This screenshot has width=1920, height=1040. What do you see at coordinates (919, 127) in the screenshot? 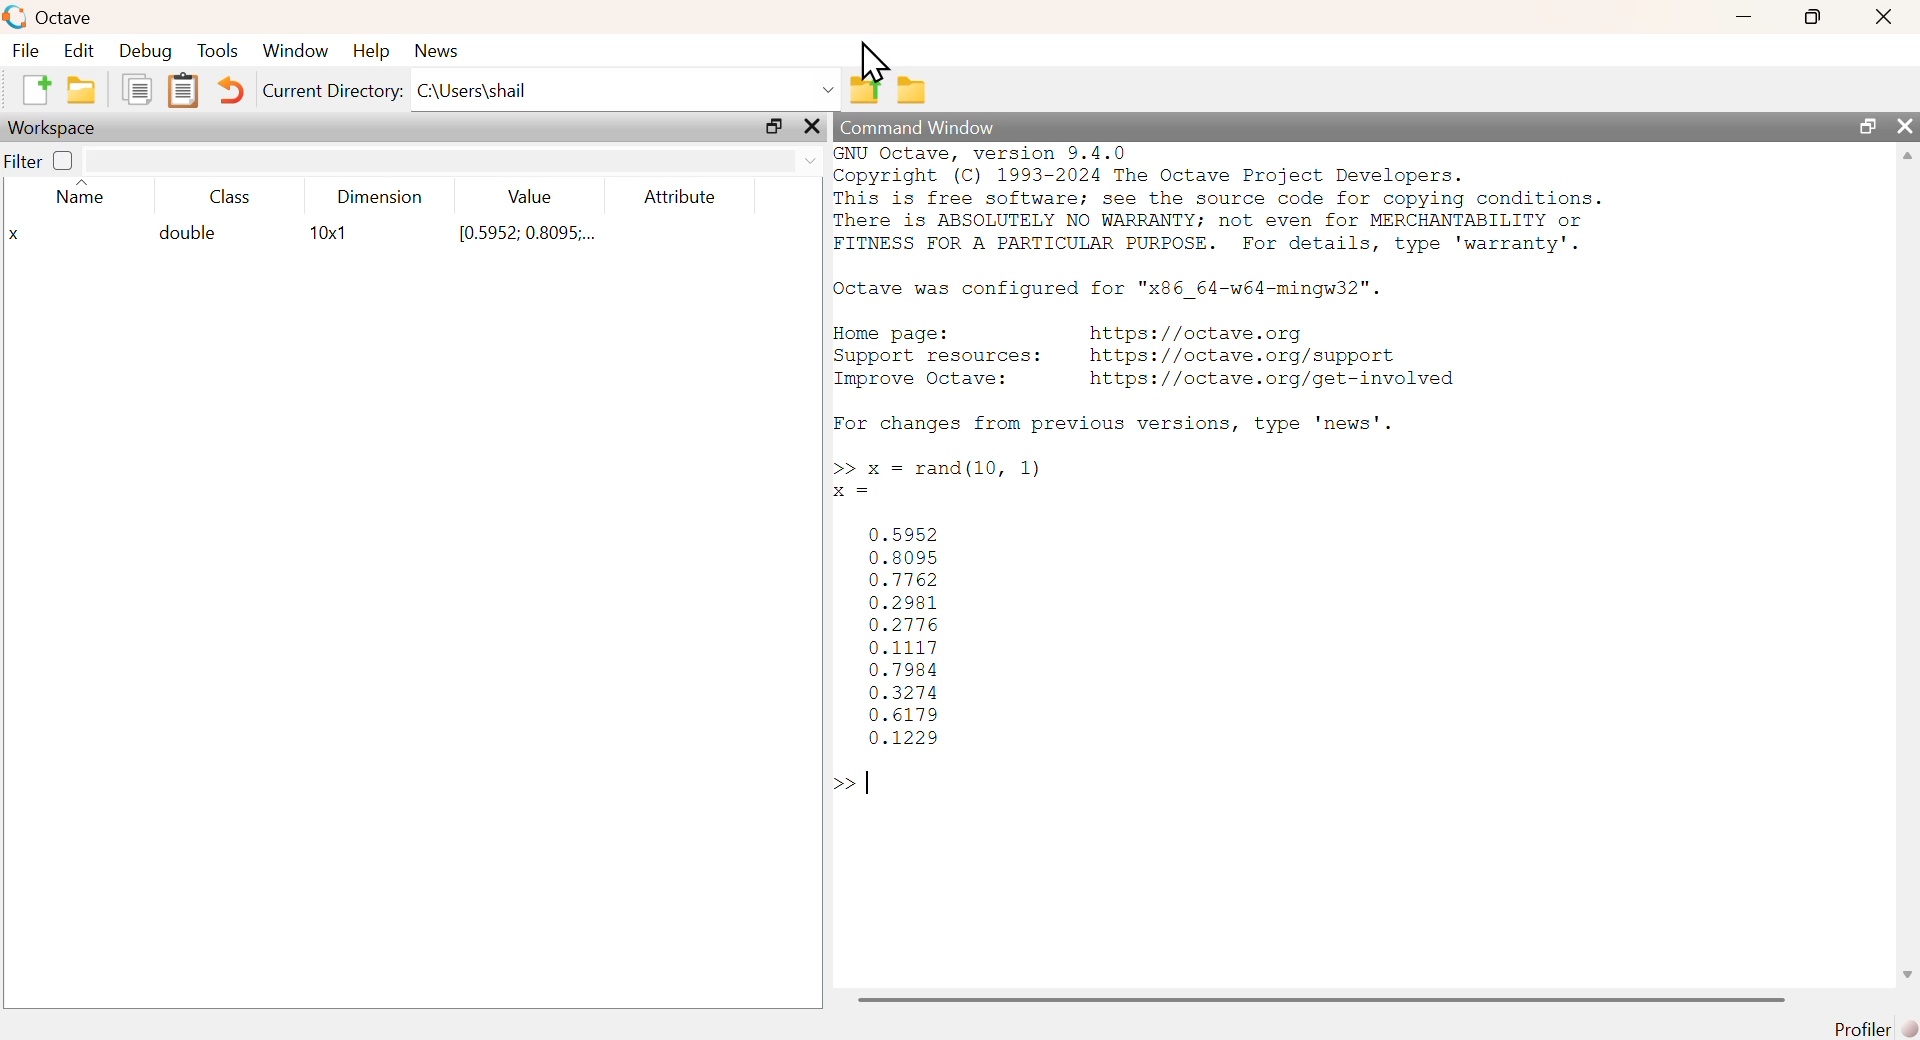
I see `command window` at bounding box center [919, 127].